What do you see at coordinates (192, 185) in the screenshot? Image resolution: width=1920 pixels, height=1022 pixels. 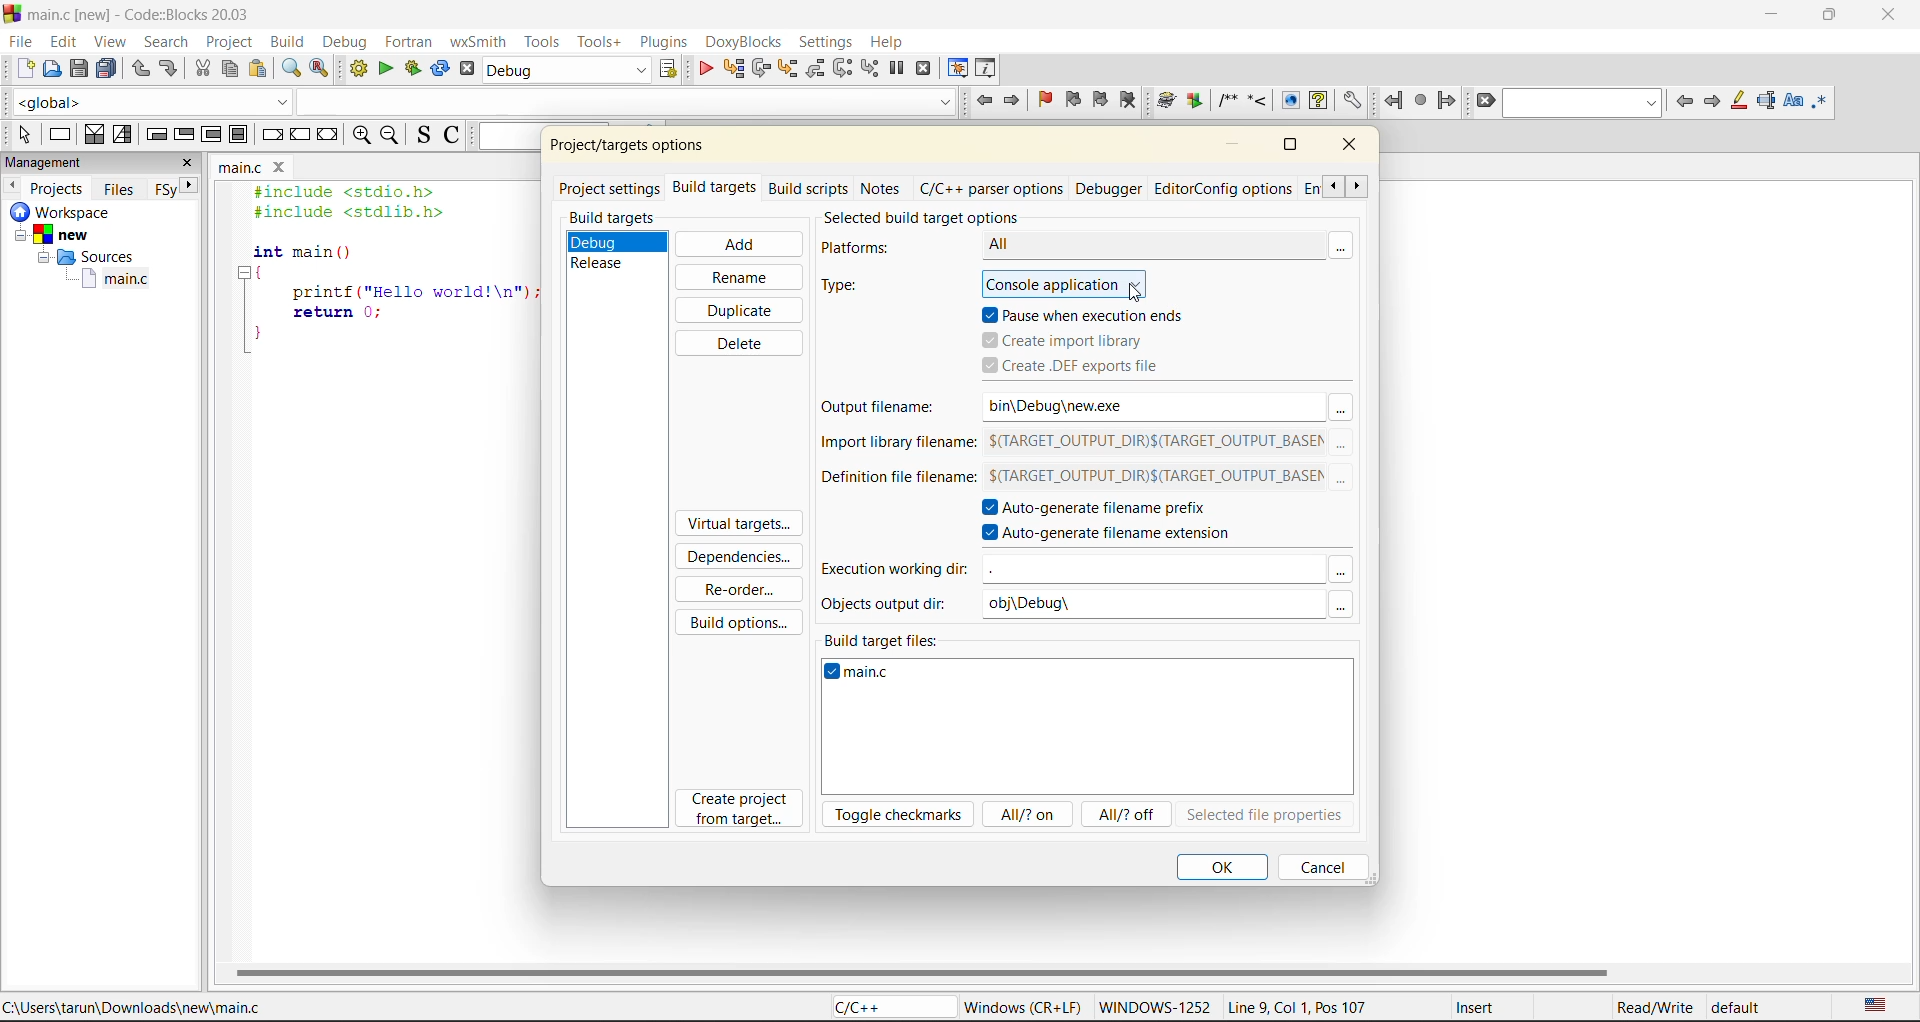 I see `next` at bounding box center [192, 185].